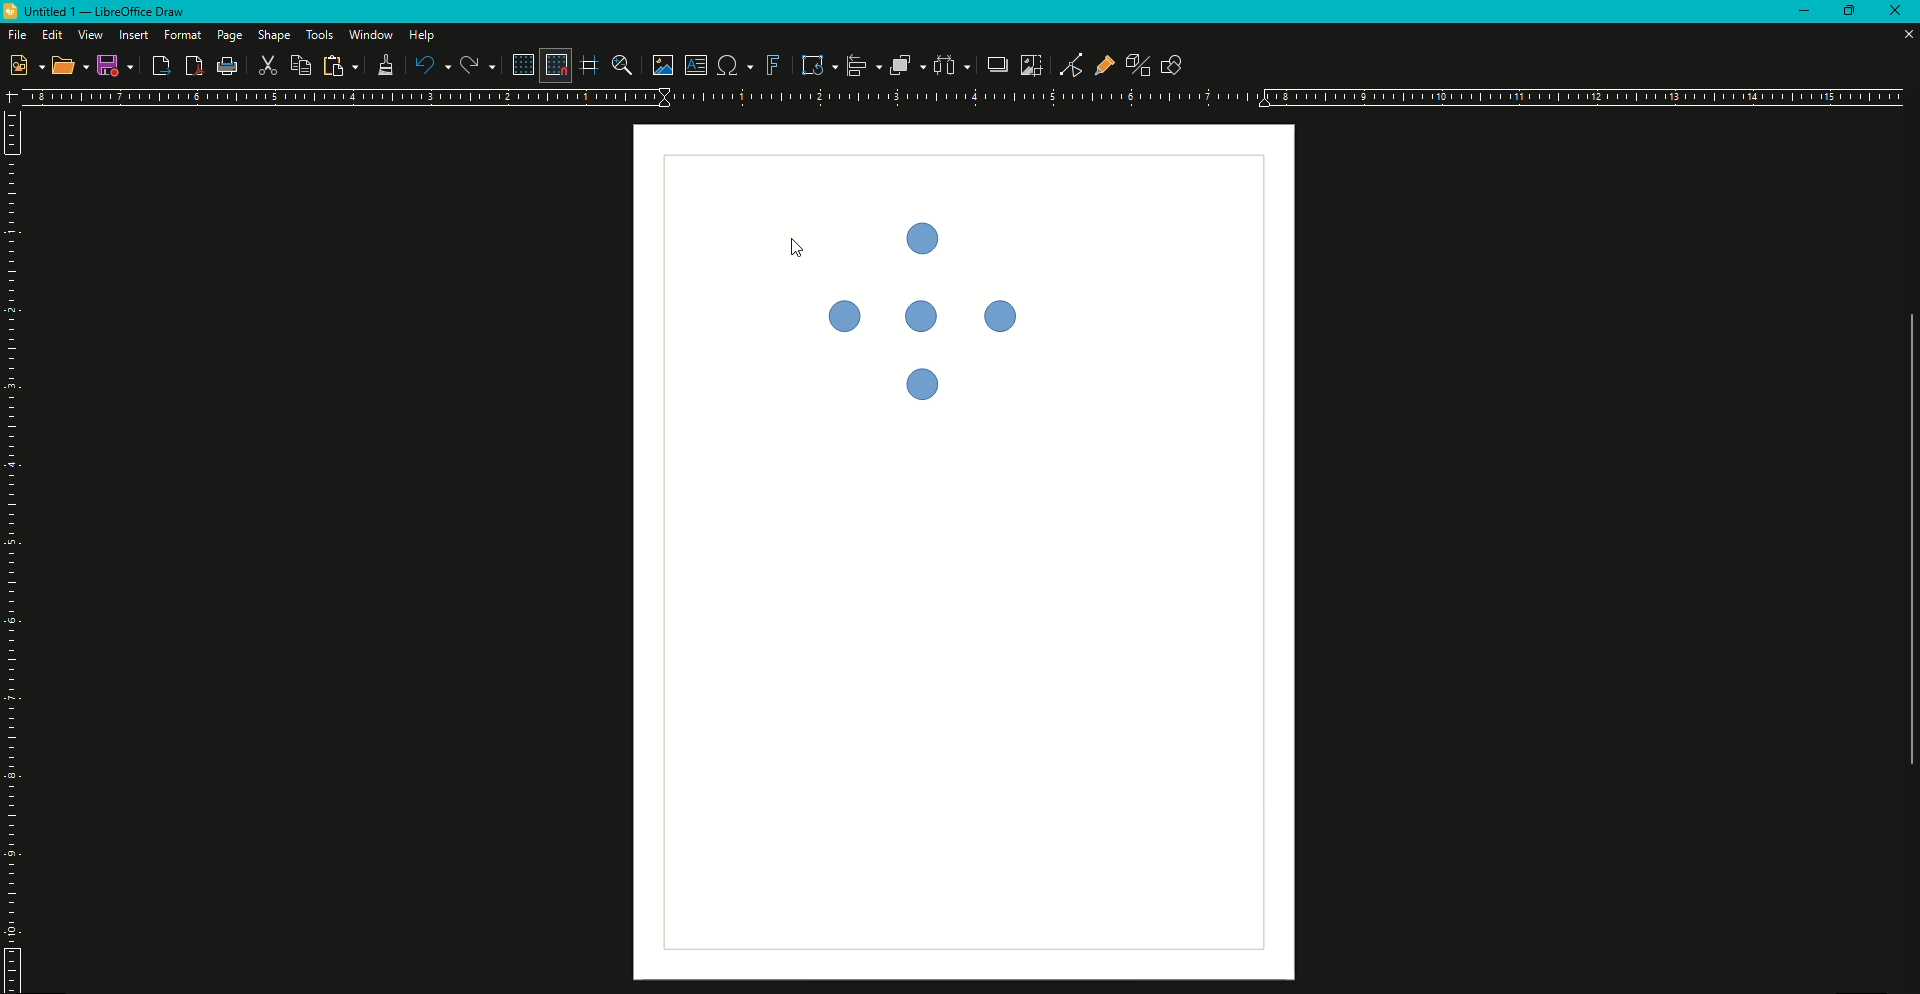  What do you see at coordinates (1906, 36) in the screenshot?
I see `Close` at bounding box center [1906, 36].